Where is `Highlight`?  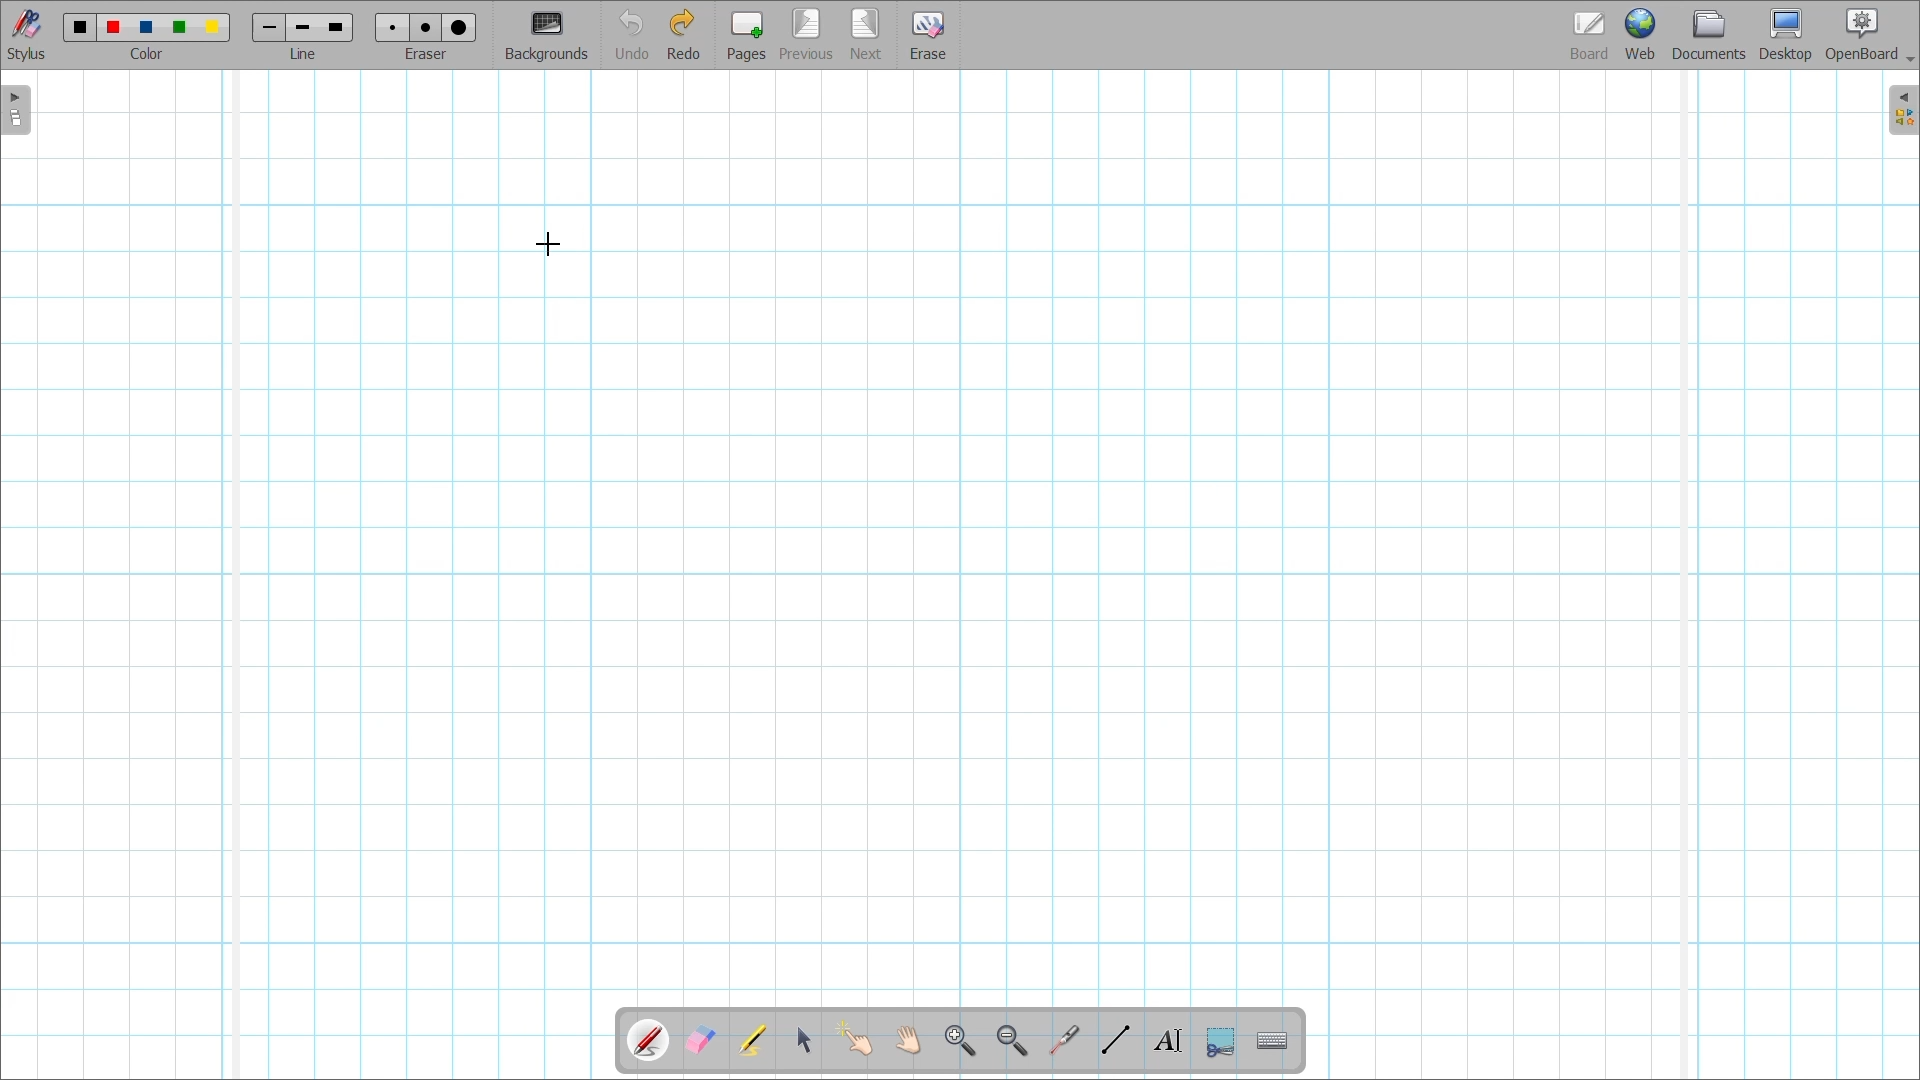 Highlight is located at coordinates (751, 1040).